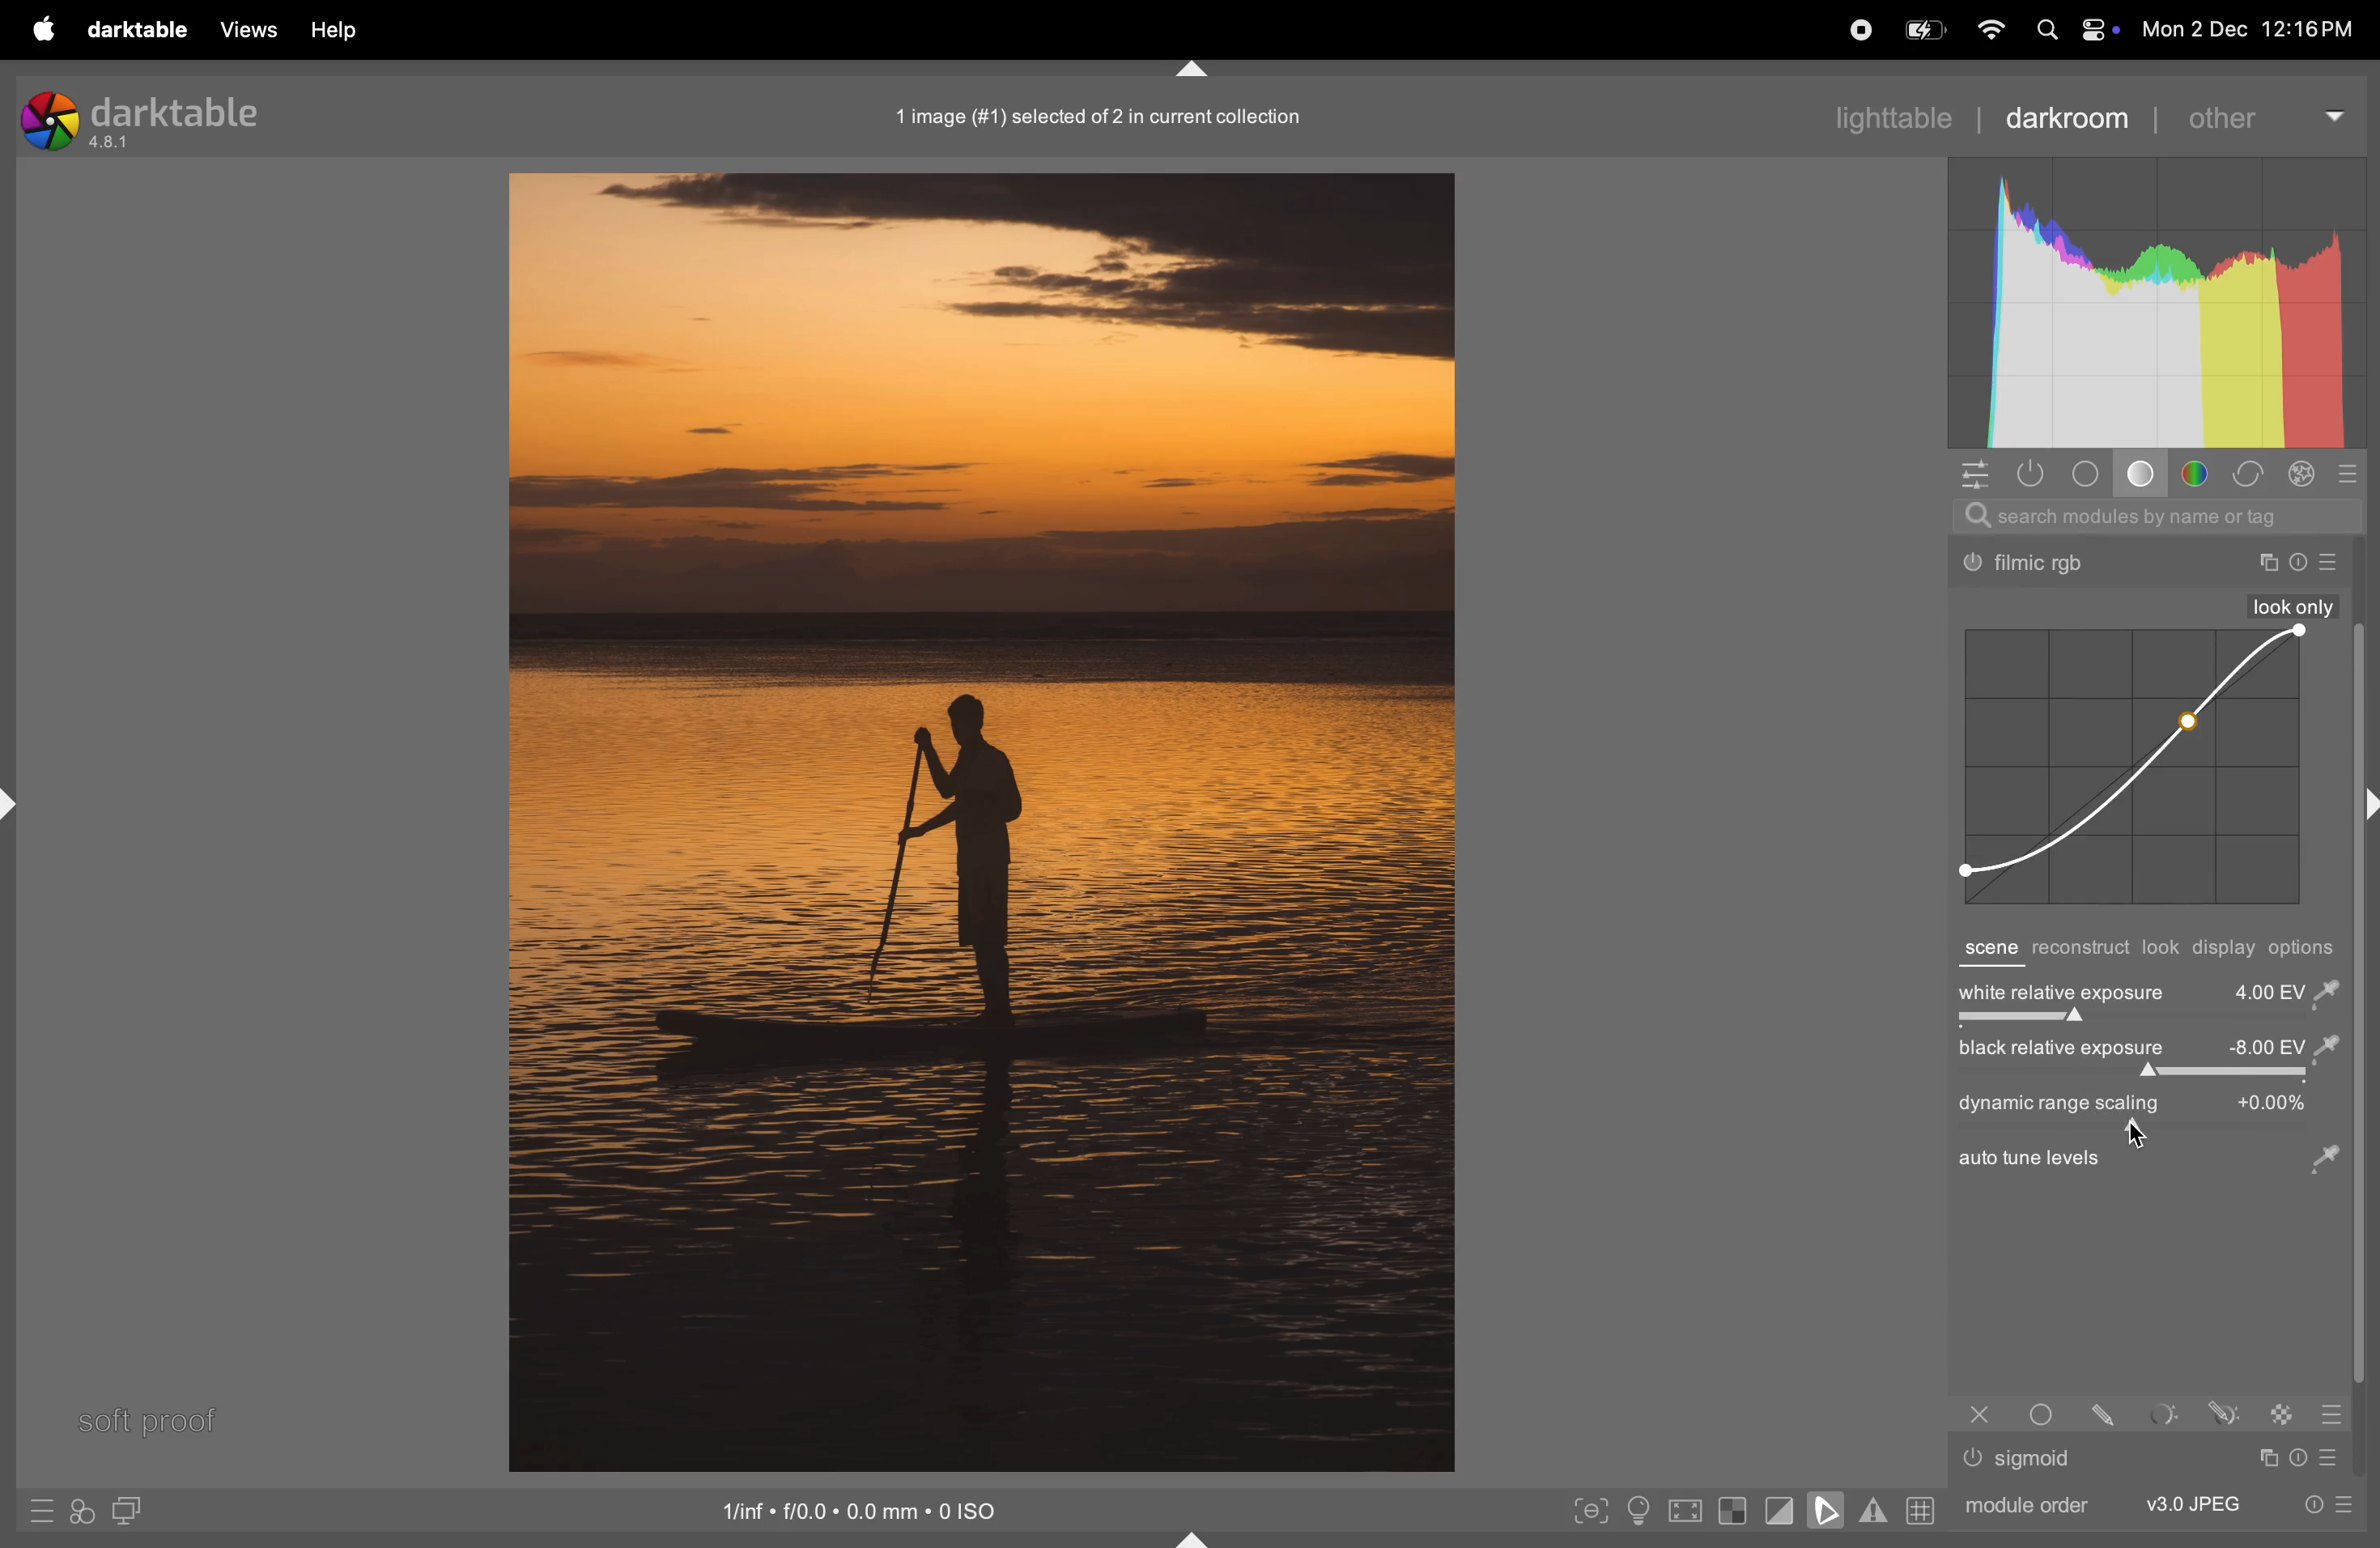 This screenshot has height=1548, width=2380. Describe the element at coordinates (2257, 32) in the screenshot. I see `date and time` at that location.